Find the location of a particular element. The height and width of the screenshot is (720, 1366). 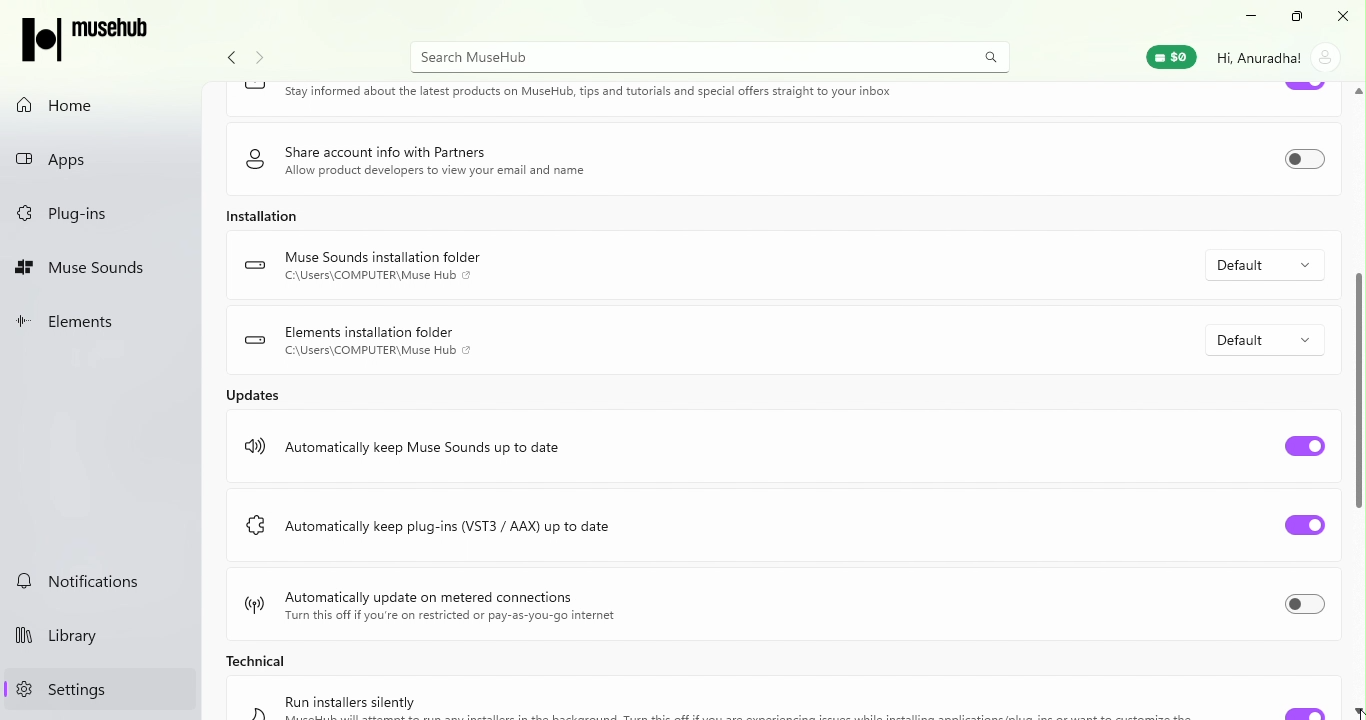

Share account info with Partners Allow product developers to view your email and name is located at coordinates (441, 163).